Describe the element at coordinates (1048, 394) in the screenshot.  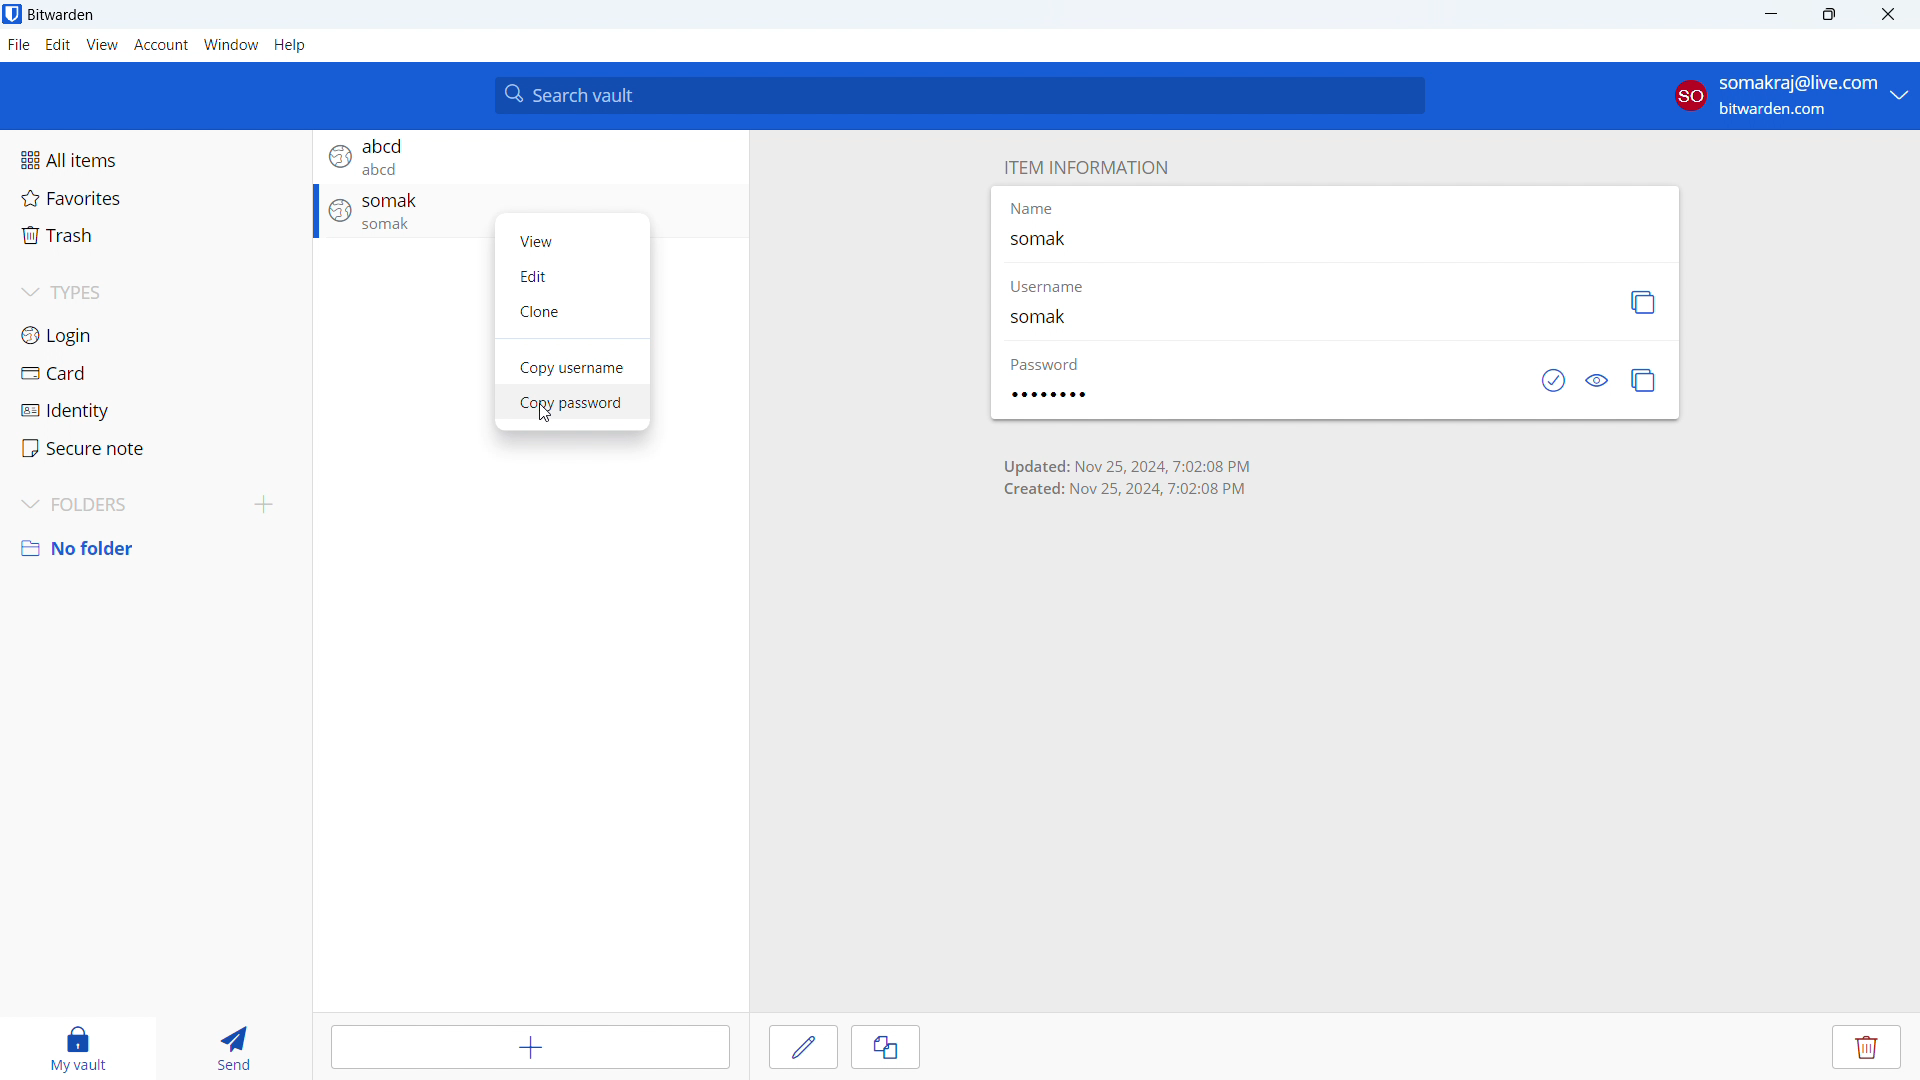
I see `password` at that location.